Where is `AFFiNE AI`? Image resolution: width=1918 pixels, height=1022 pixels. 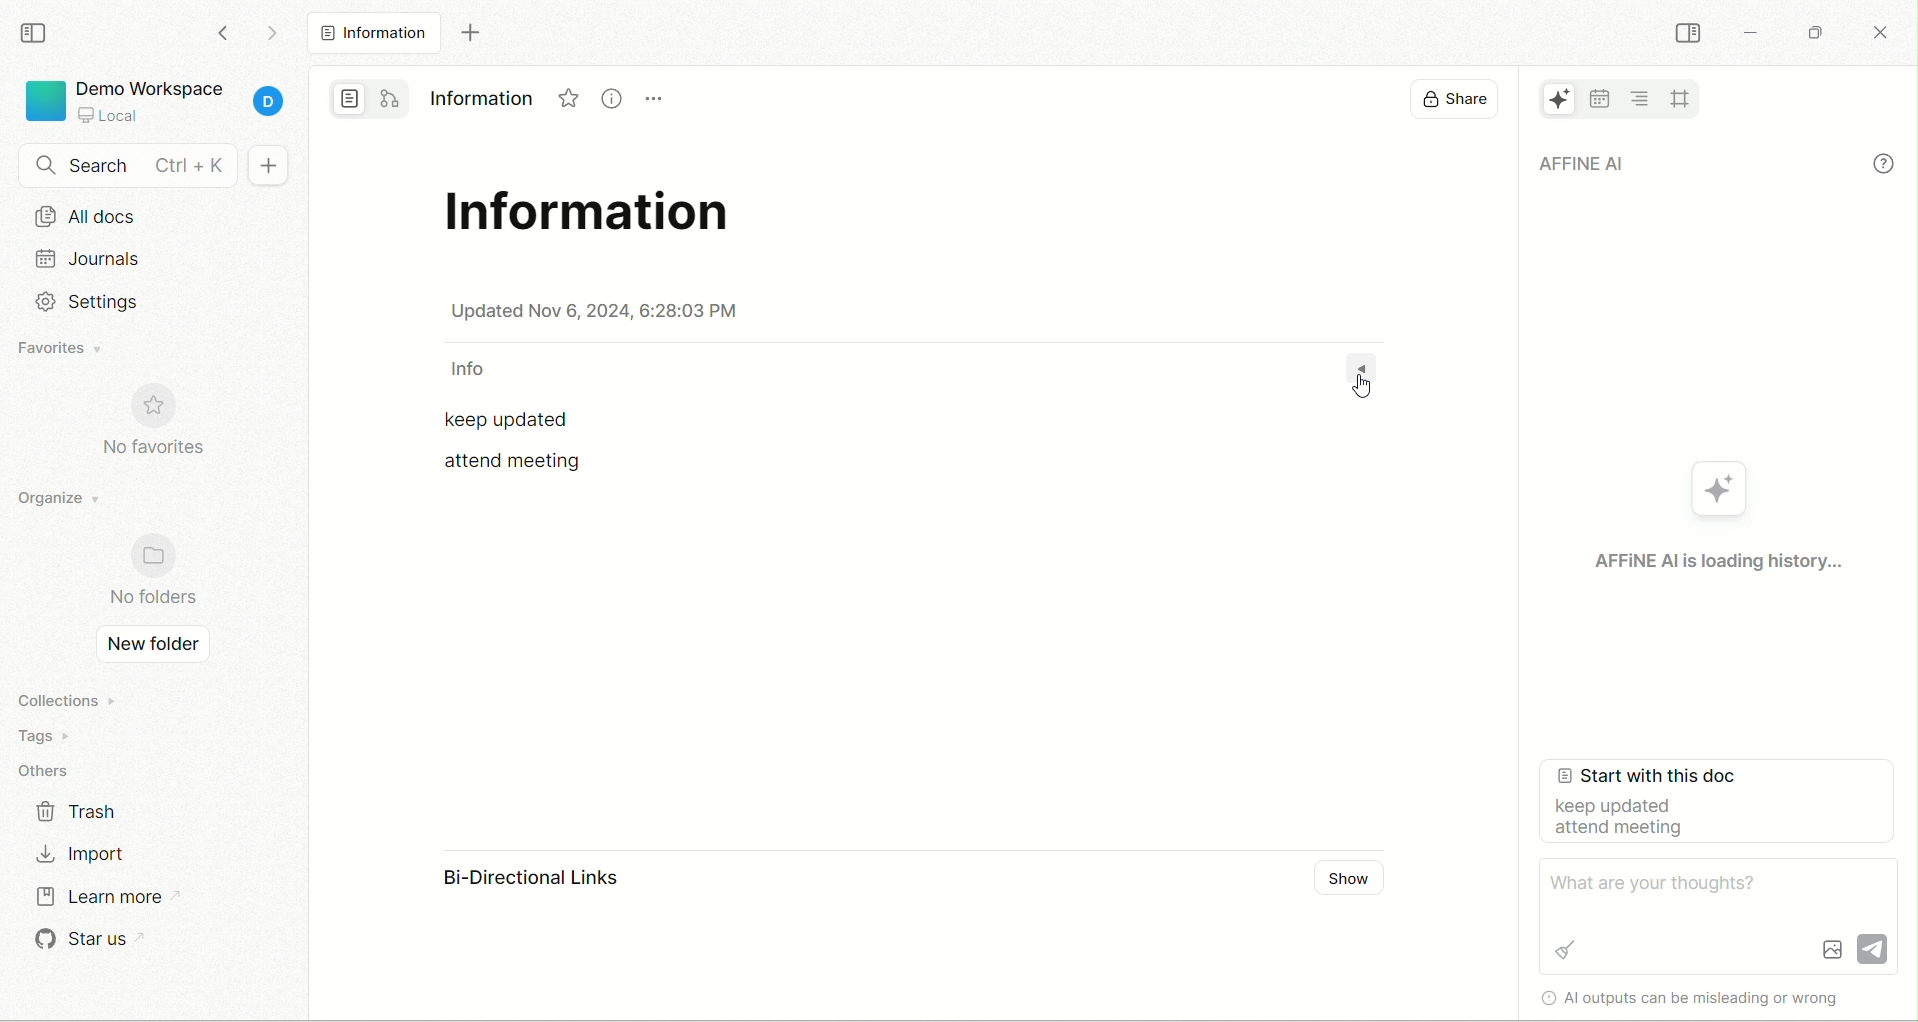 AFFiNE AI is located at coordinates (1680, 166).